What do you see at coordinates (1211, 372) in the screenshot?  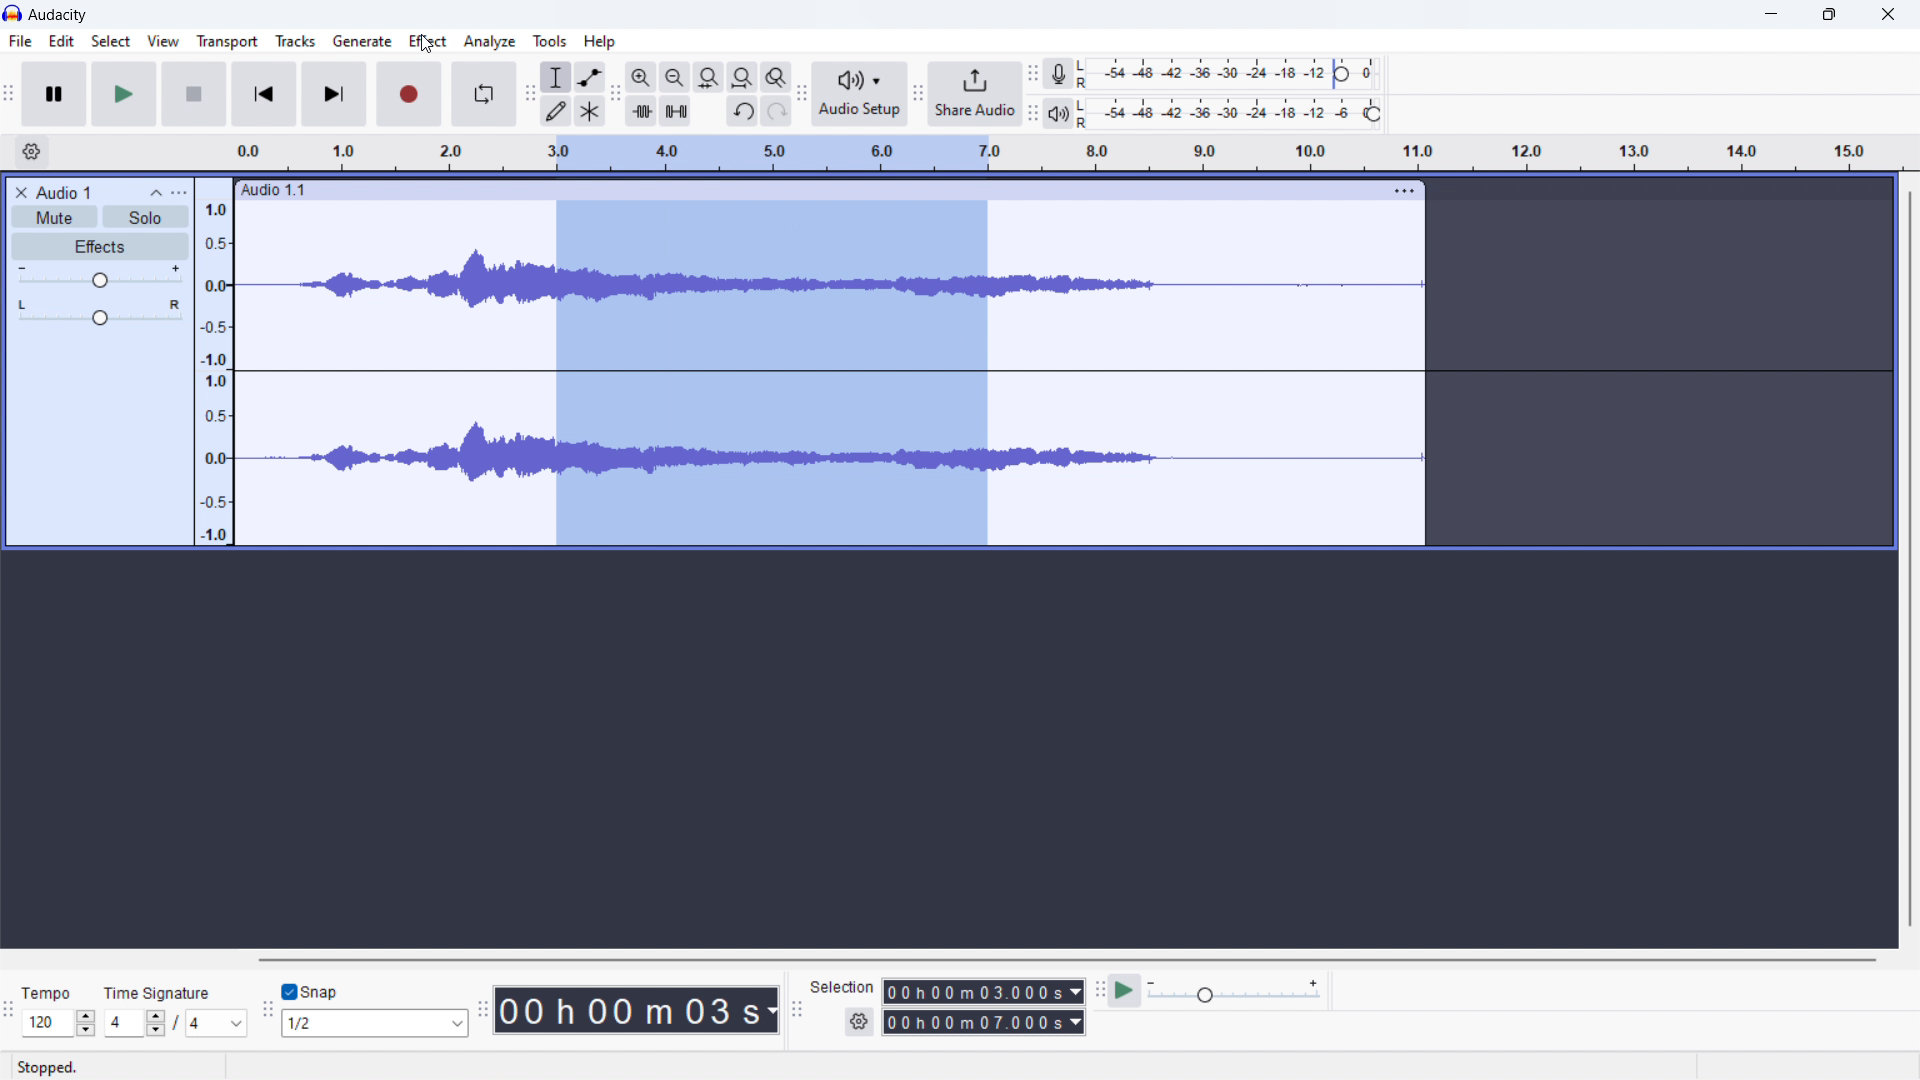 I see `track selected` at bounding box center [1211, 372].